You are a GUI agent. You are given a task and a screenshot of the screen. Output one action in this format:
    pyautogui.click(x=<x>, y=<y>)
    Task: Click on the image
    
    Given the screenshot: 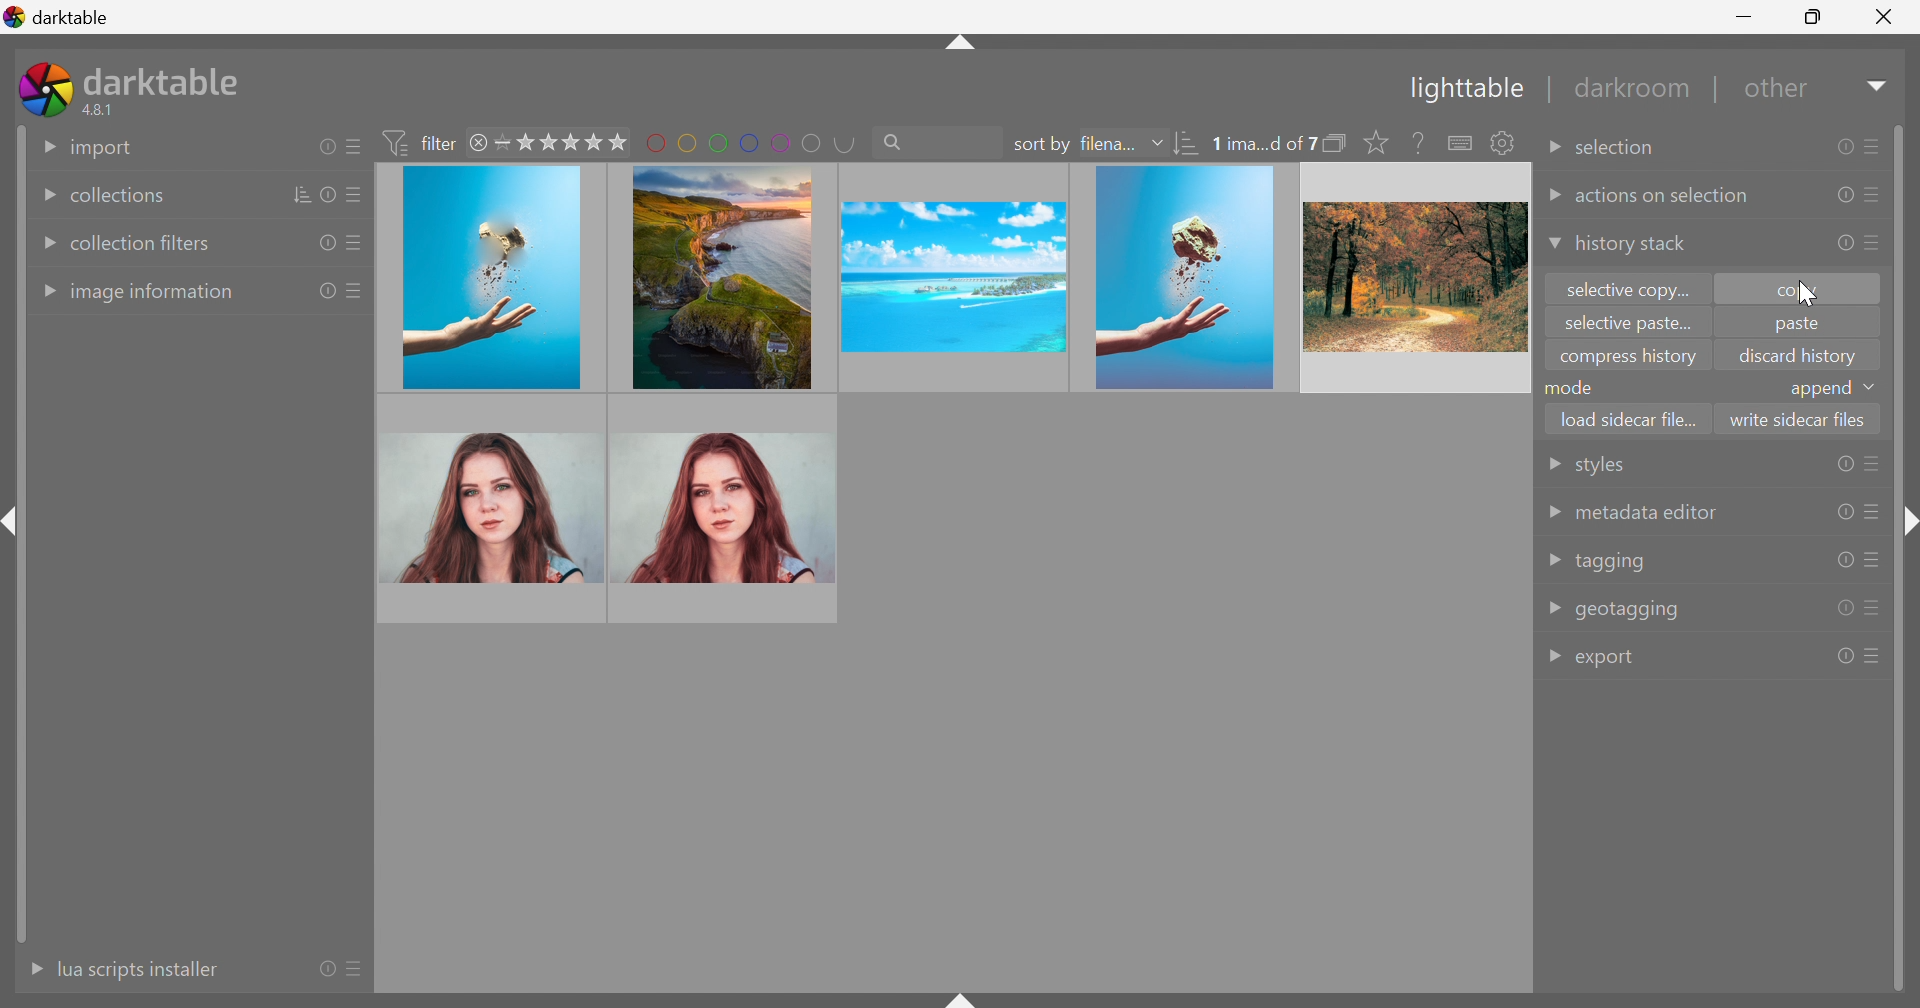 What is the action you would take?
    pyautogui.click(x=493, y=508)
    